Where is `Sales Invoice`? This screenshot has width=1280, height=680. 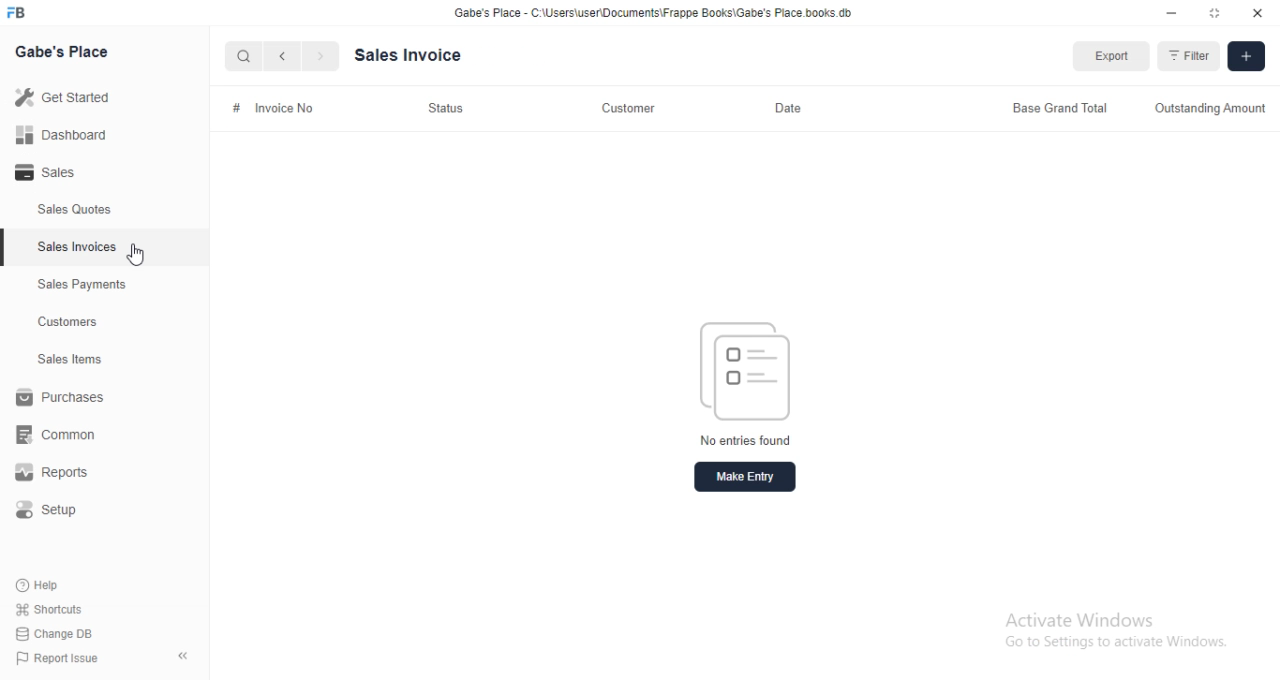
Sales Invoice is located at coordinates (451, 56).